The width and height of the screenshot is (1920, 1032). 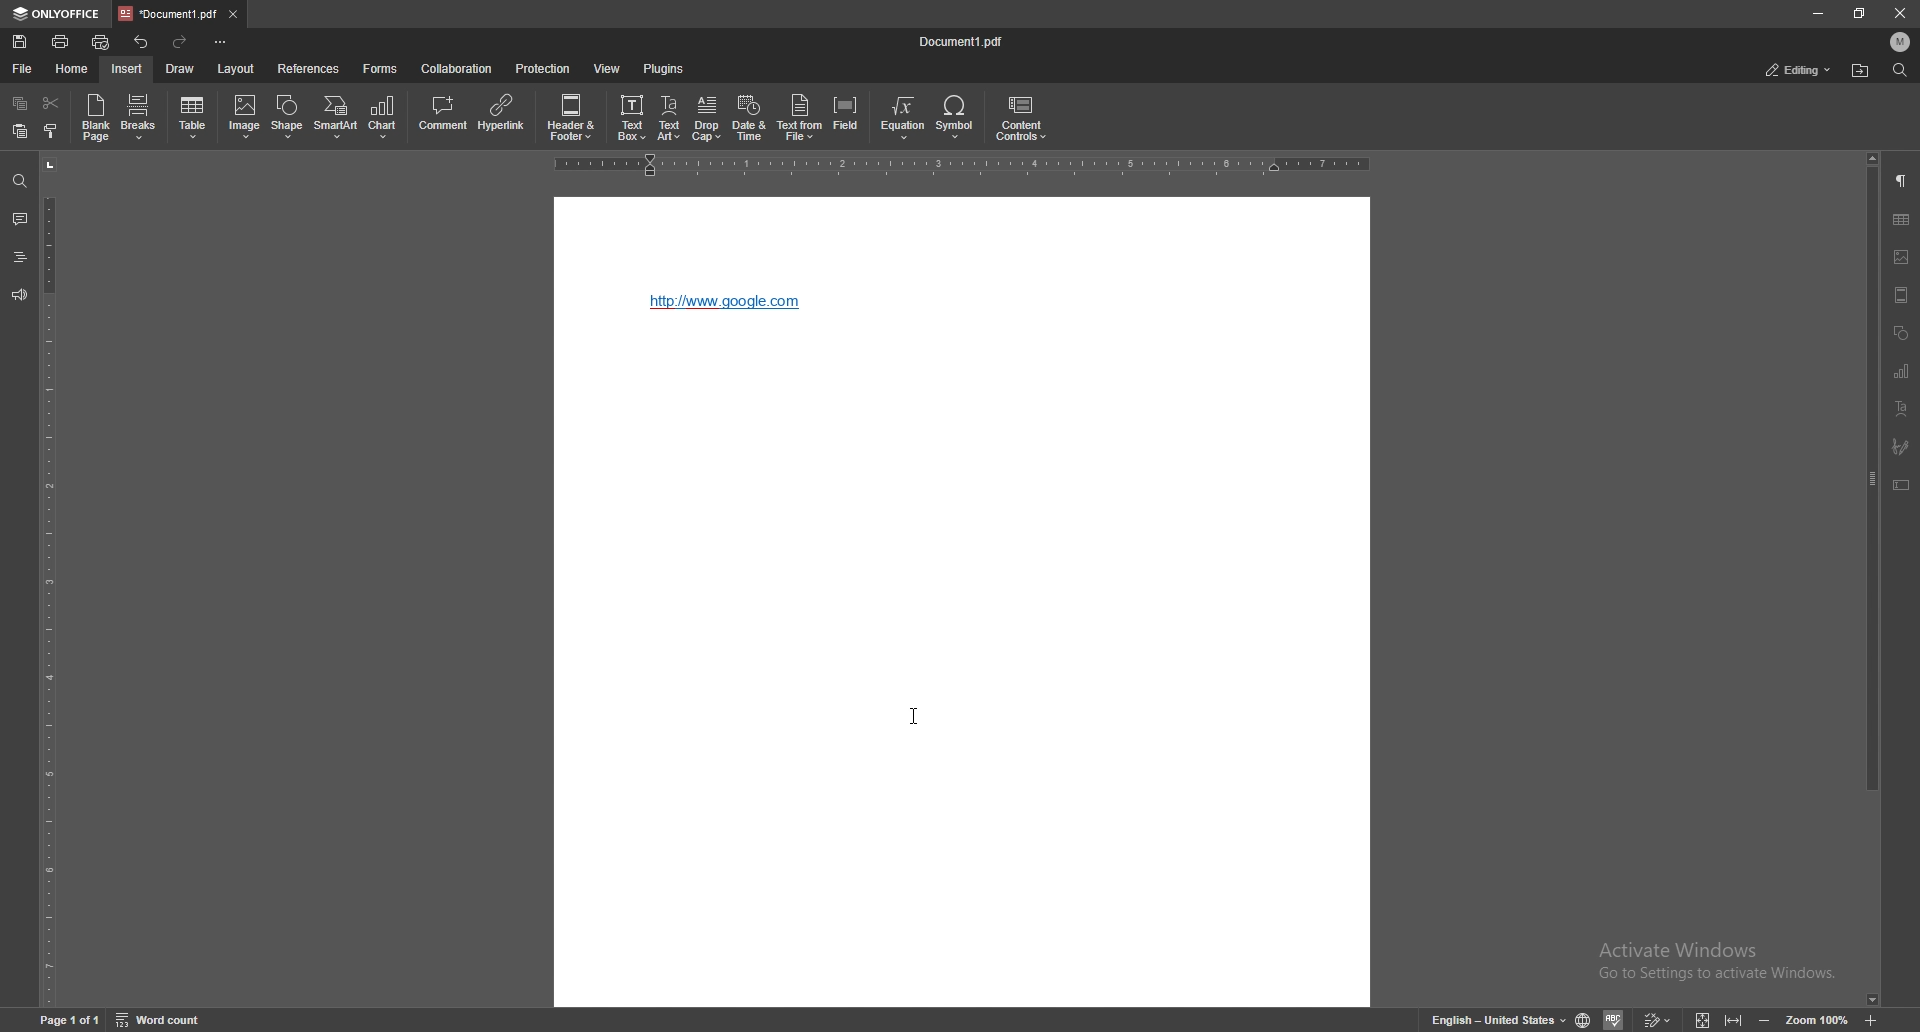 I want to click on track changes, so click(x=1659, y=1019).